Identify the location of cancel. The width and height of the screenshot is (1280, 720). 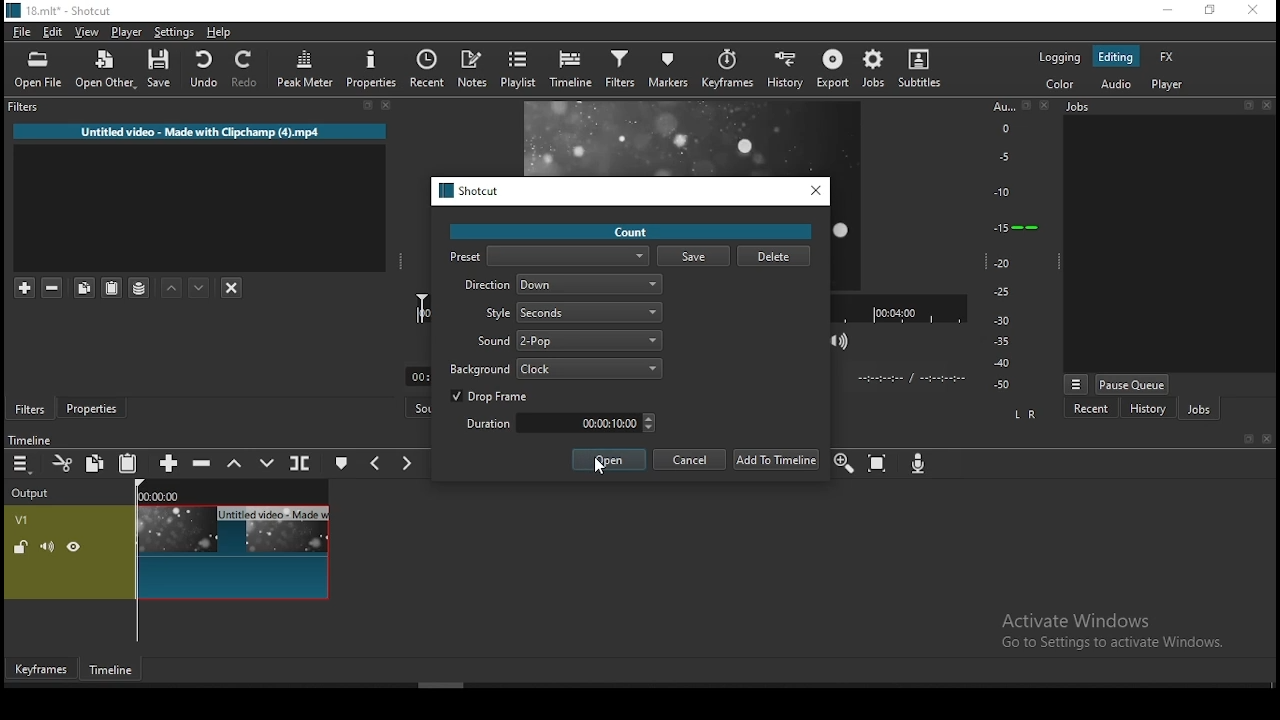
(690, 459).